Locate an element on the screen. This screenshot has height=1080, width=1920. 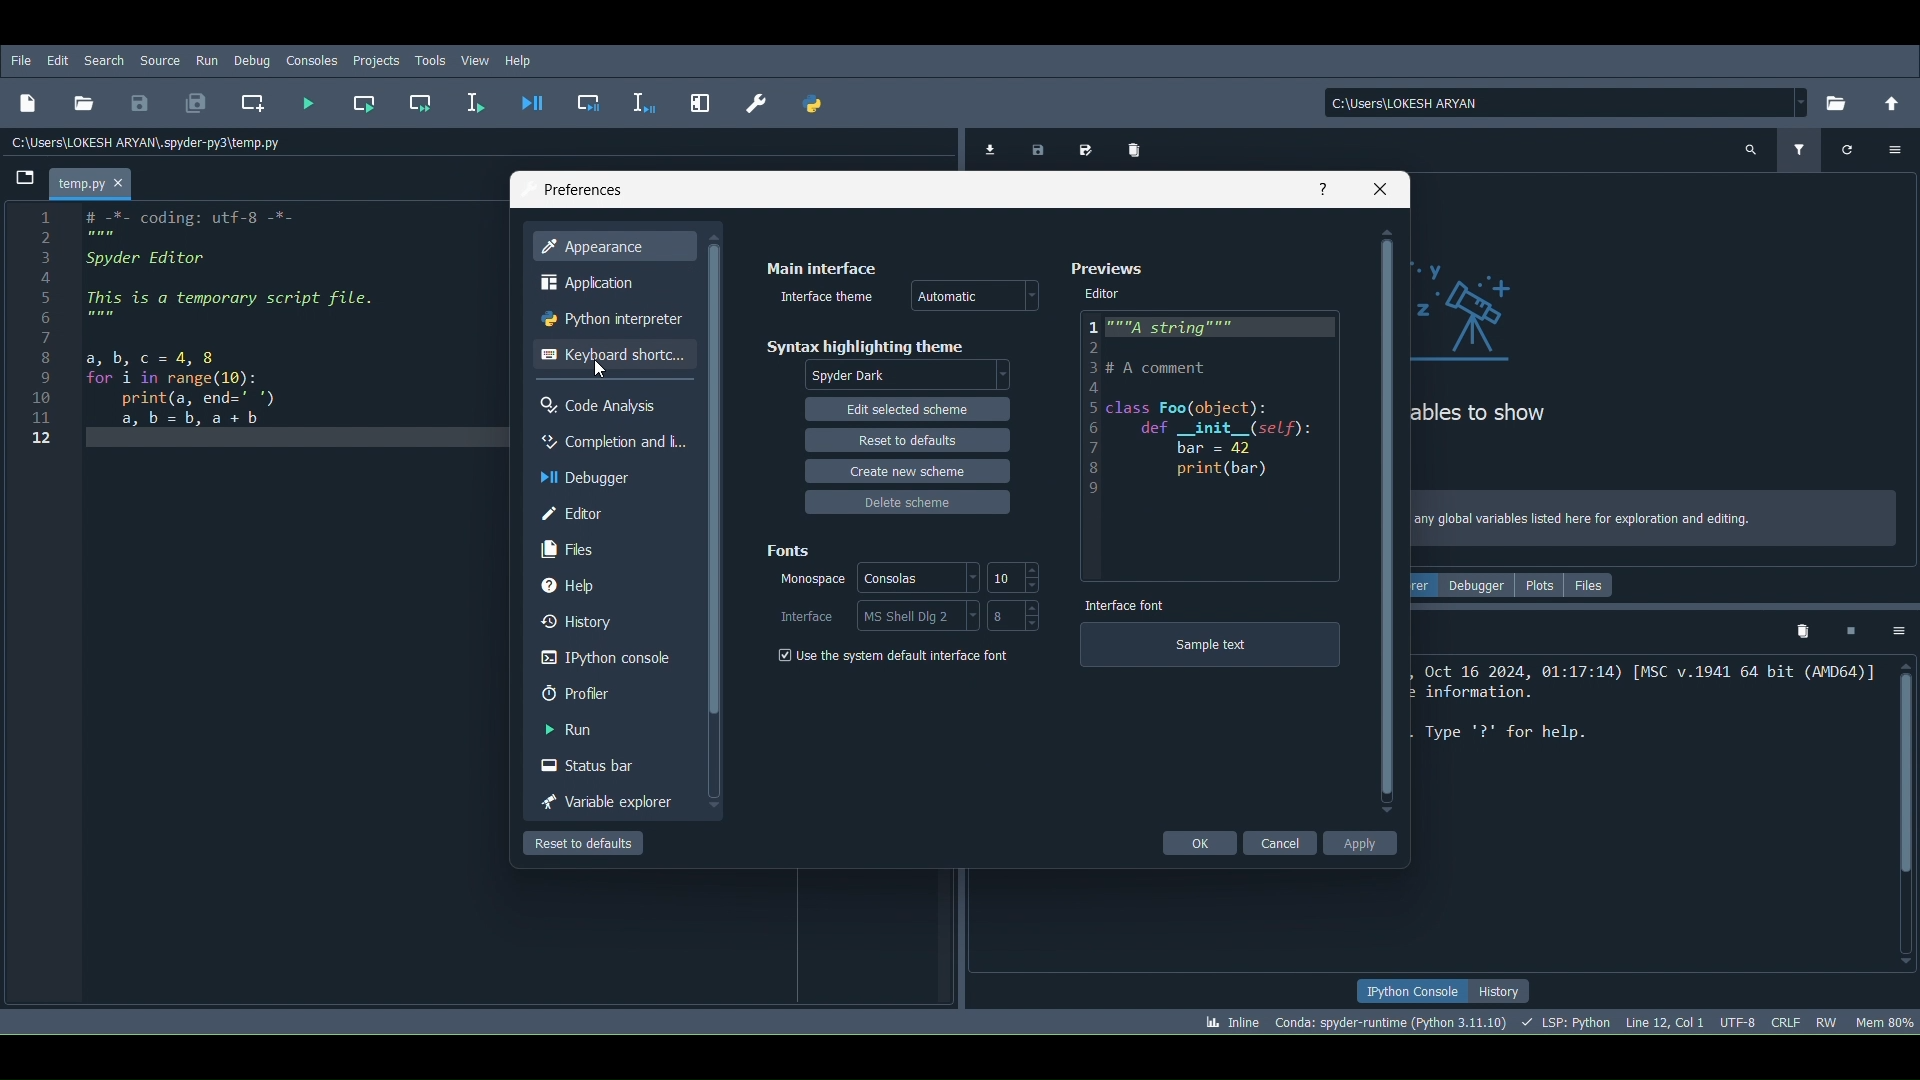
Search is located at coordinates (109, 62).